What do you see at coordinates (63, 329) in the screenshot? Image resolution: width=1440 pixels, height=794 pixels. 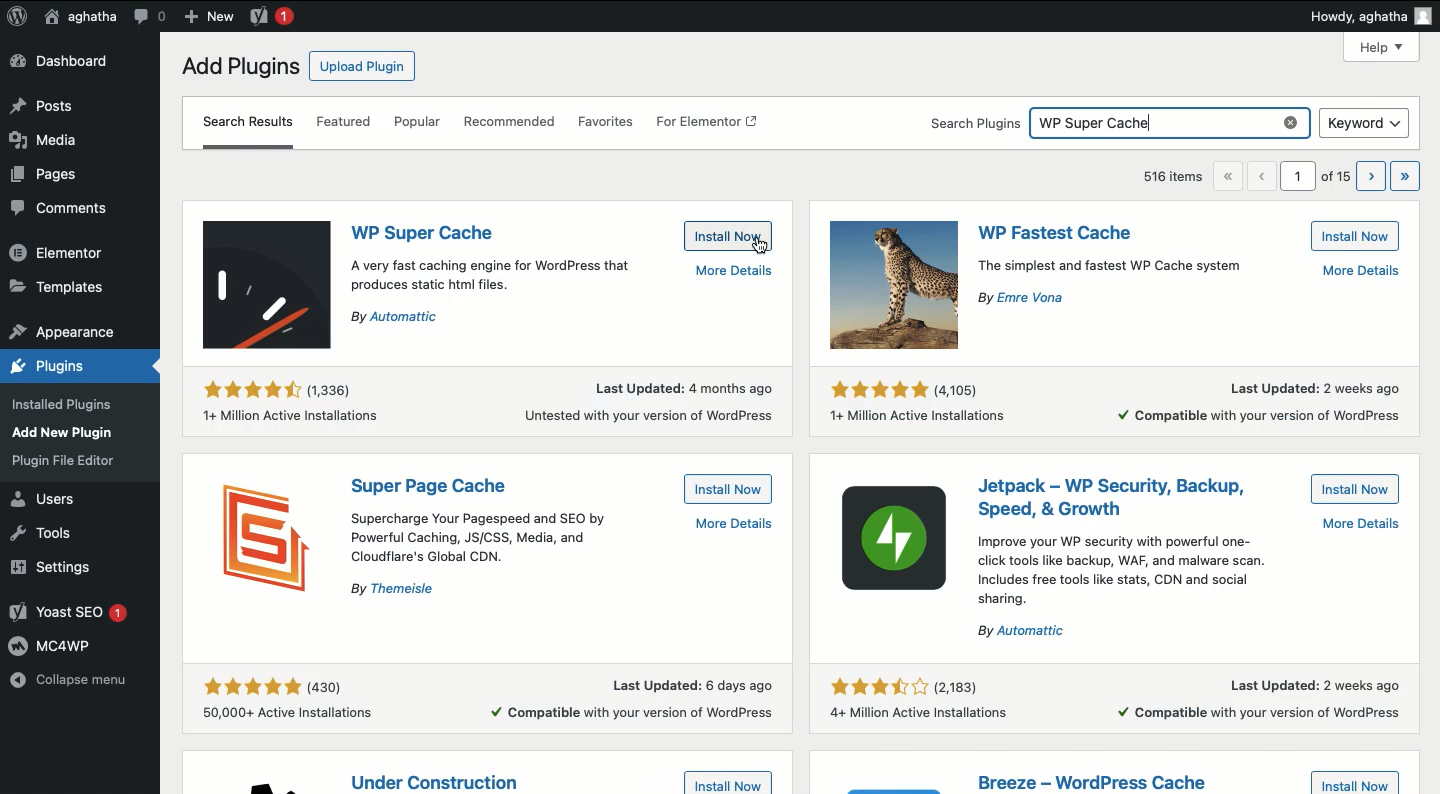 I see `appearance` at bounding box center [63, 329].